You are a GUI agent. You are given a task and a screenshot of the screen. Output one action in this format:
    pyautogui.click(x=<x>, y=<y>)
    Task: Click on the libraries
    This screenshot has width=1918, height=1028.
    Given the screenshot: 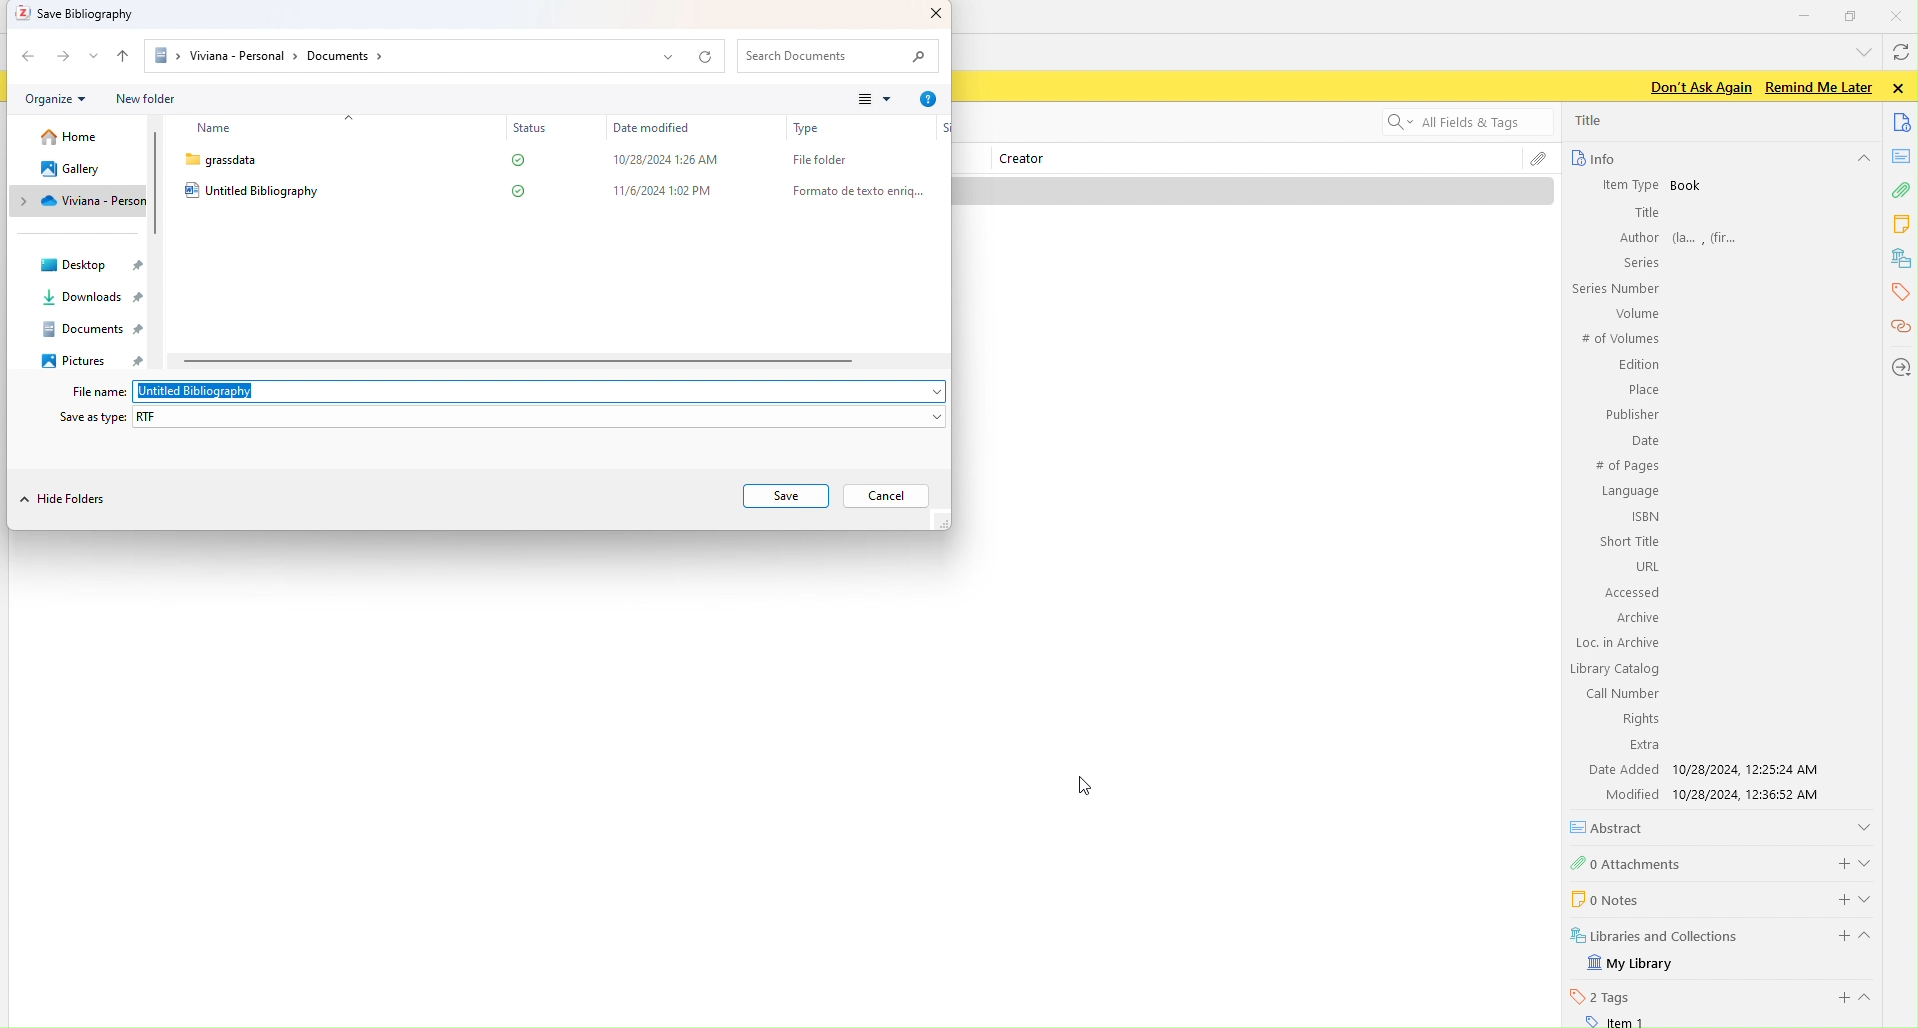 What is the action you would take?
    pyautogui.click(x=1902, y=259)
    